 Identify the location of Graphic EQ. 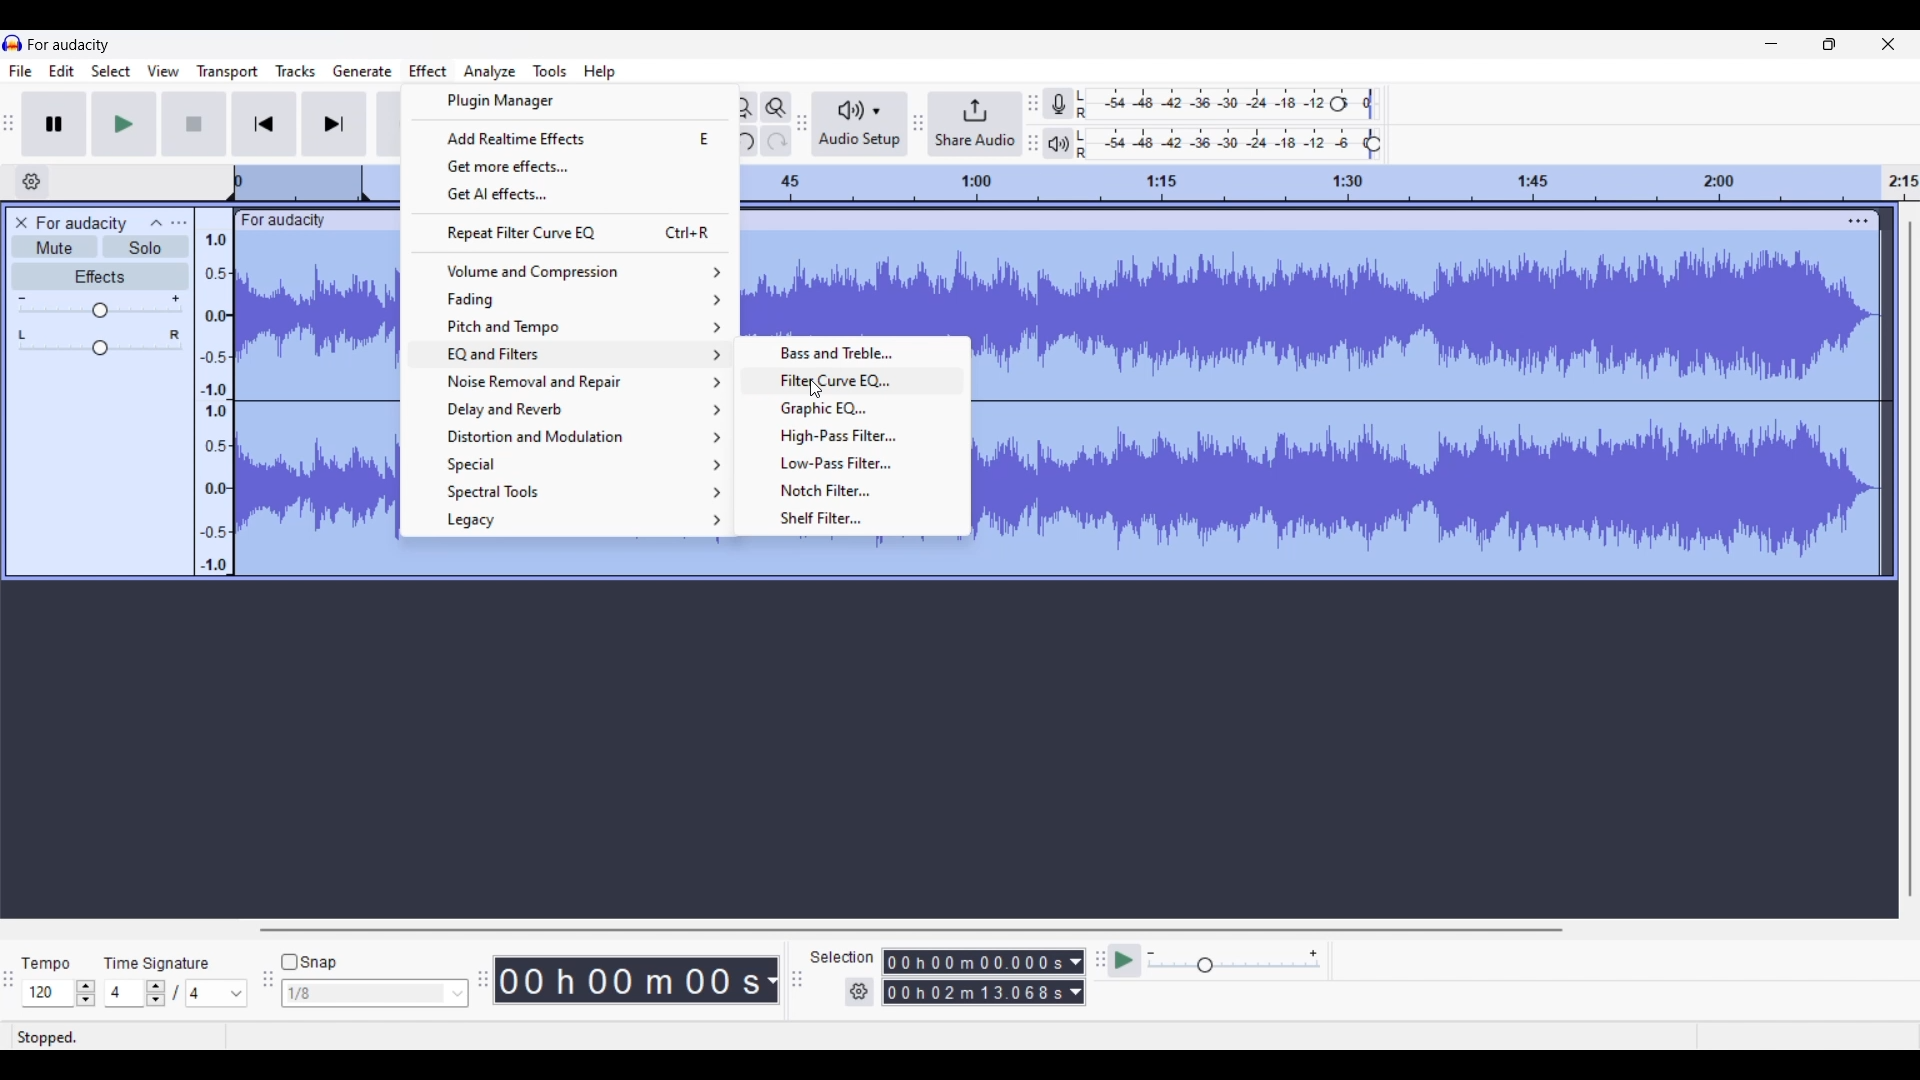
(854, 409).